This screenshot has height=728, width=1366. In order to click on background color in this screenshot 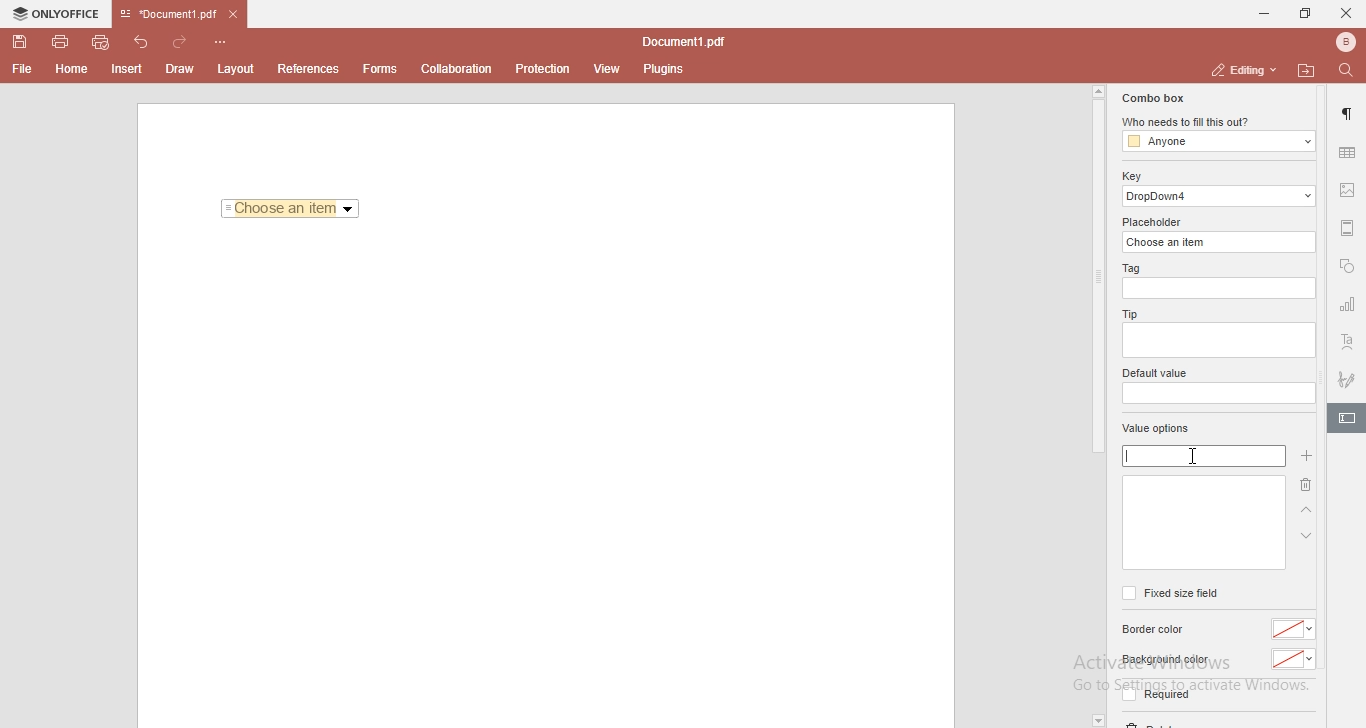, I will do `click(1164, 660)`.